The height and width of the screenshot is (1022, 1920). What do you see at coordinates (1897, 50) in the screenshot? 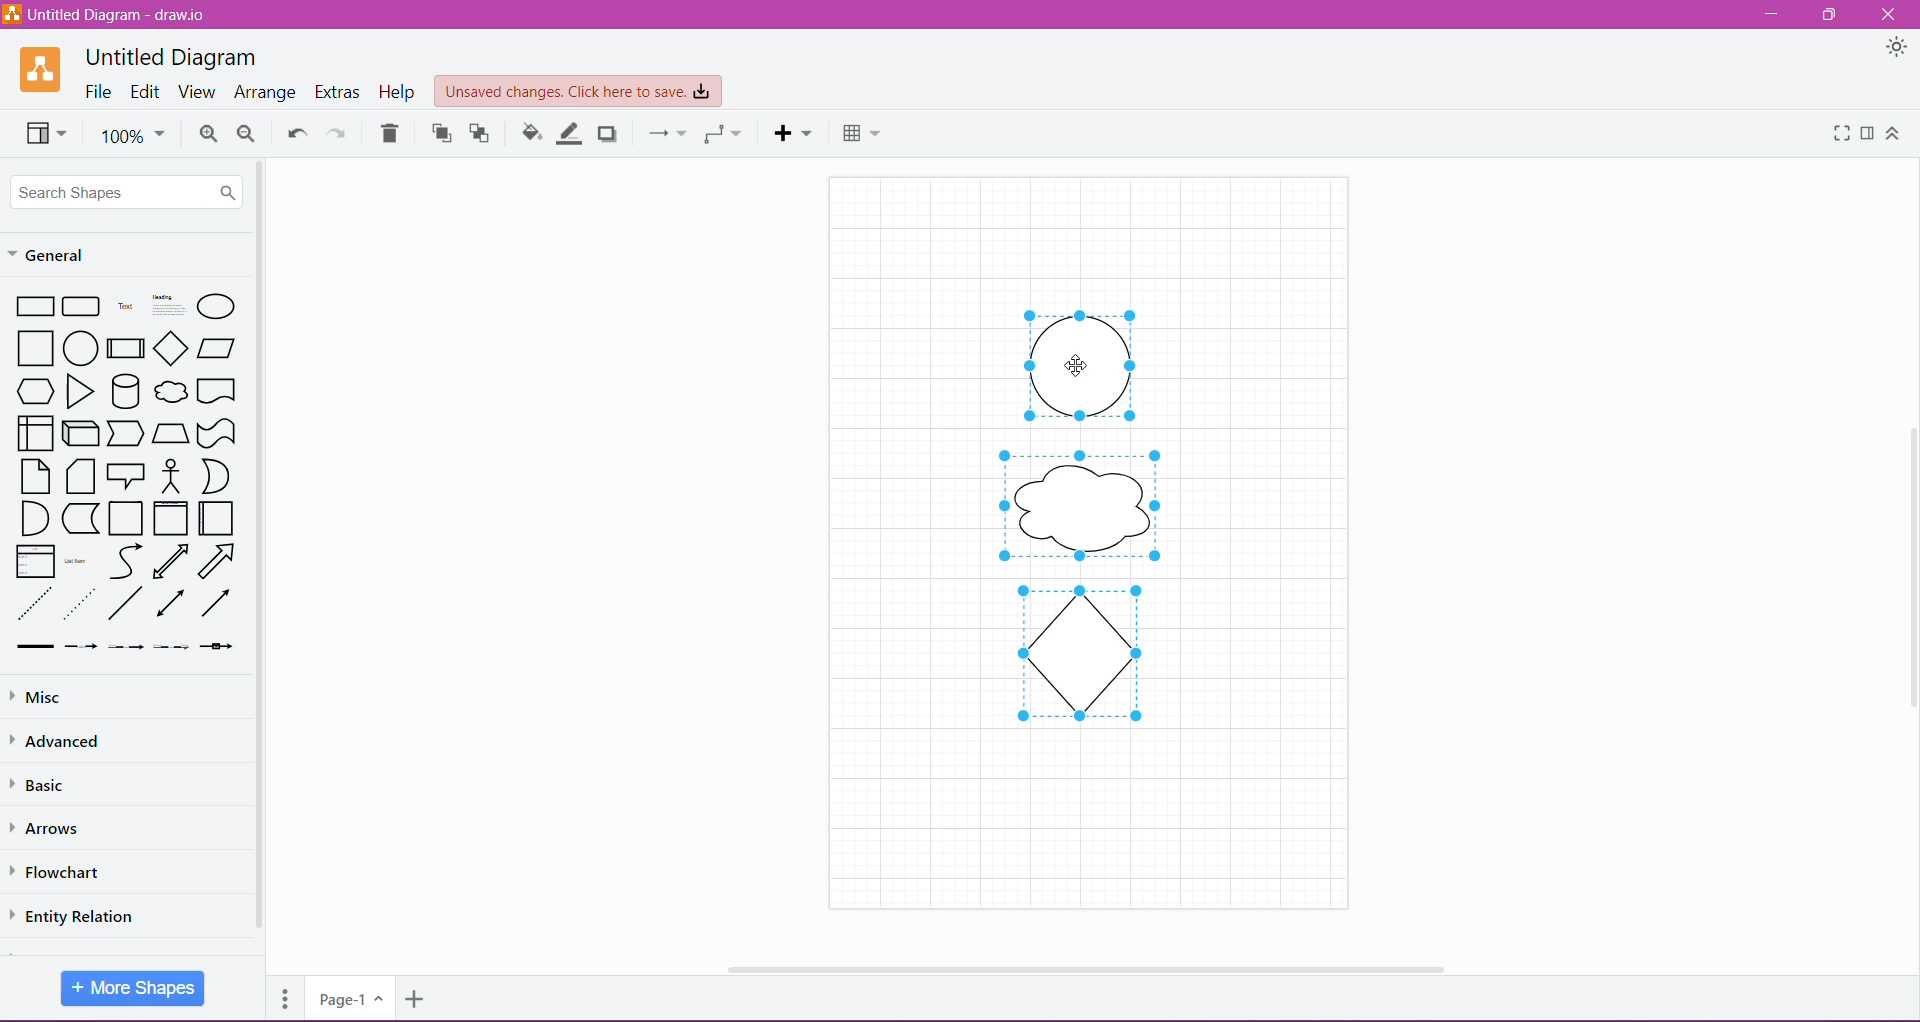
I see `Appearance` at bounding box center [1897, 50].